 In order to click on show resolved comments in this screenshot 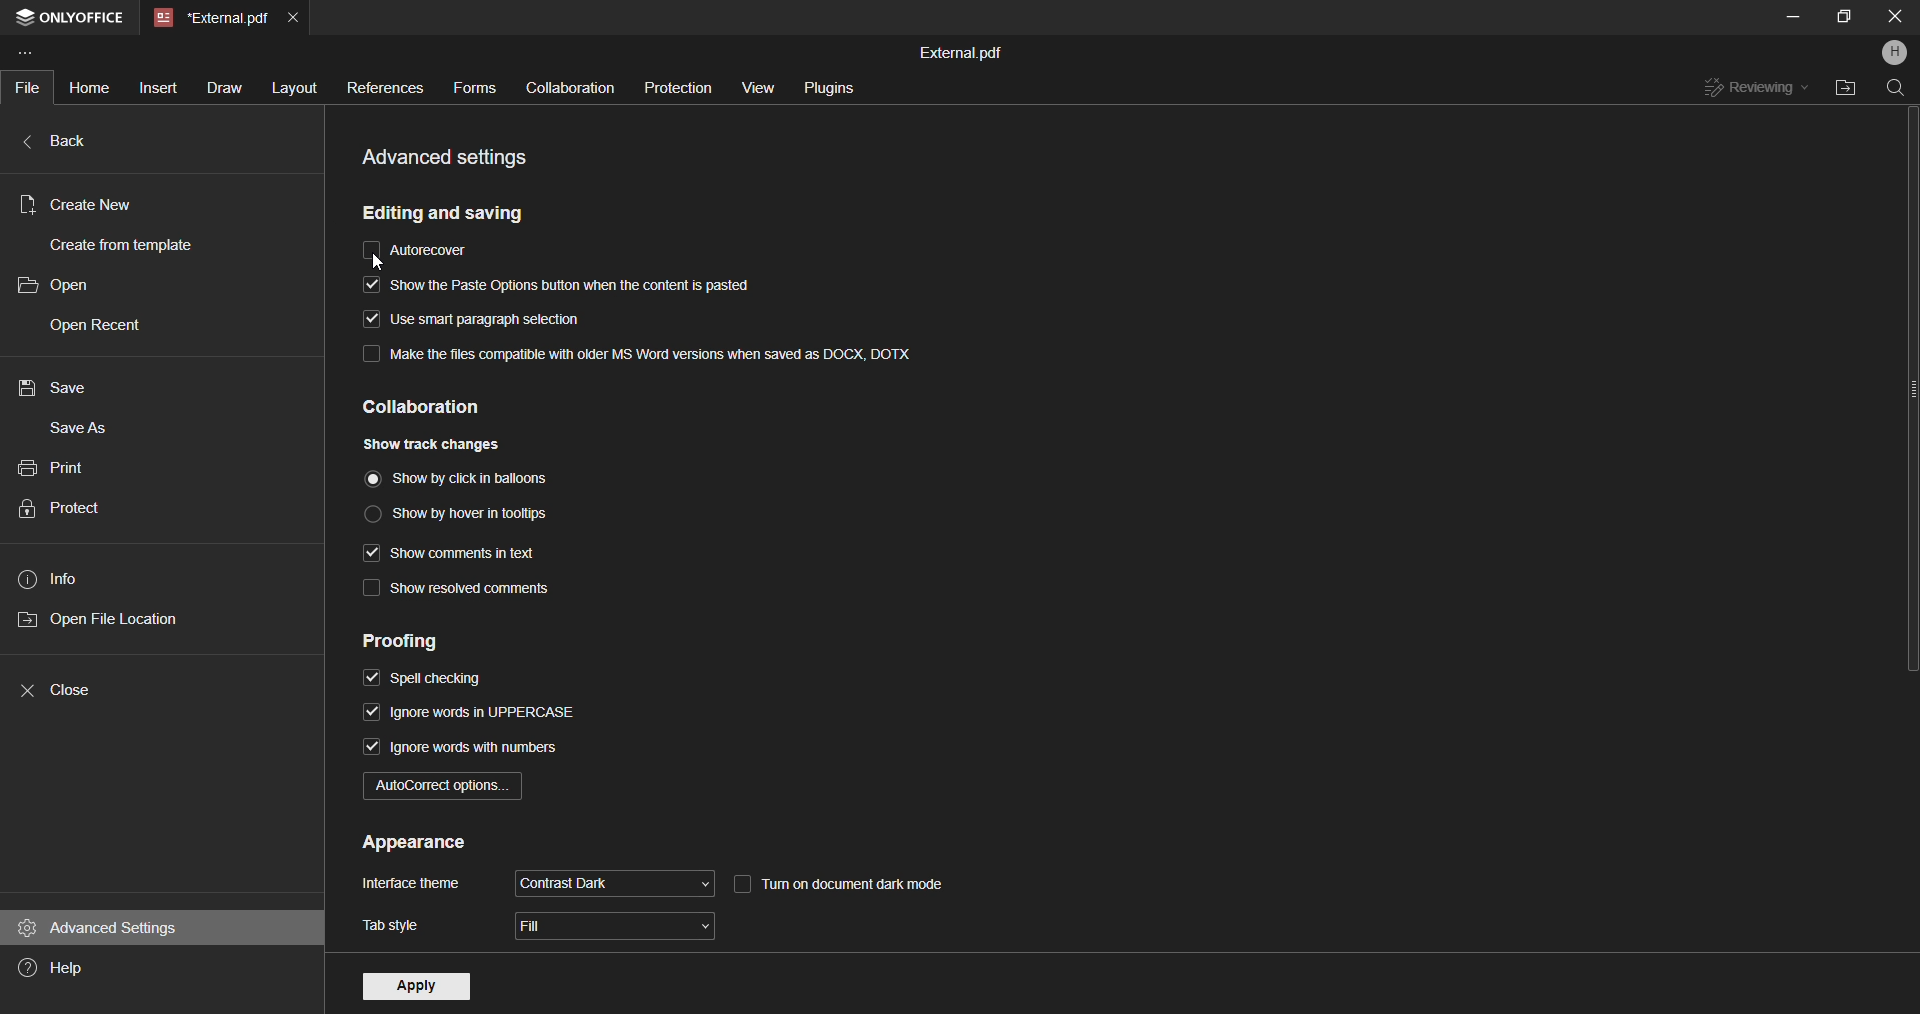, I will do `click(460, 591)`.